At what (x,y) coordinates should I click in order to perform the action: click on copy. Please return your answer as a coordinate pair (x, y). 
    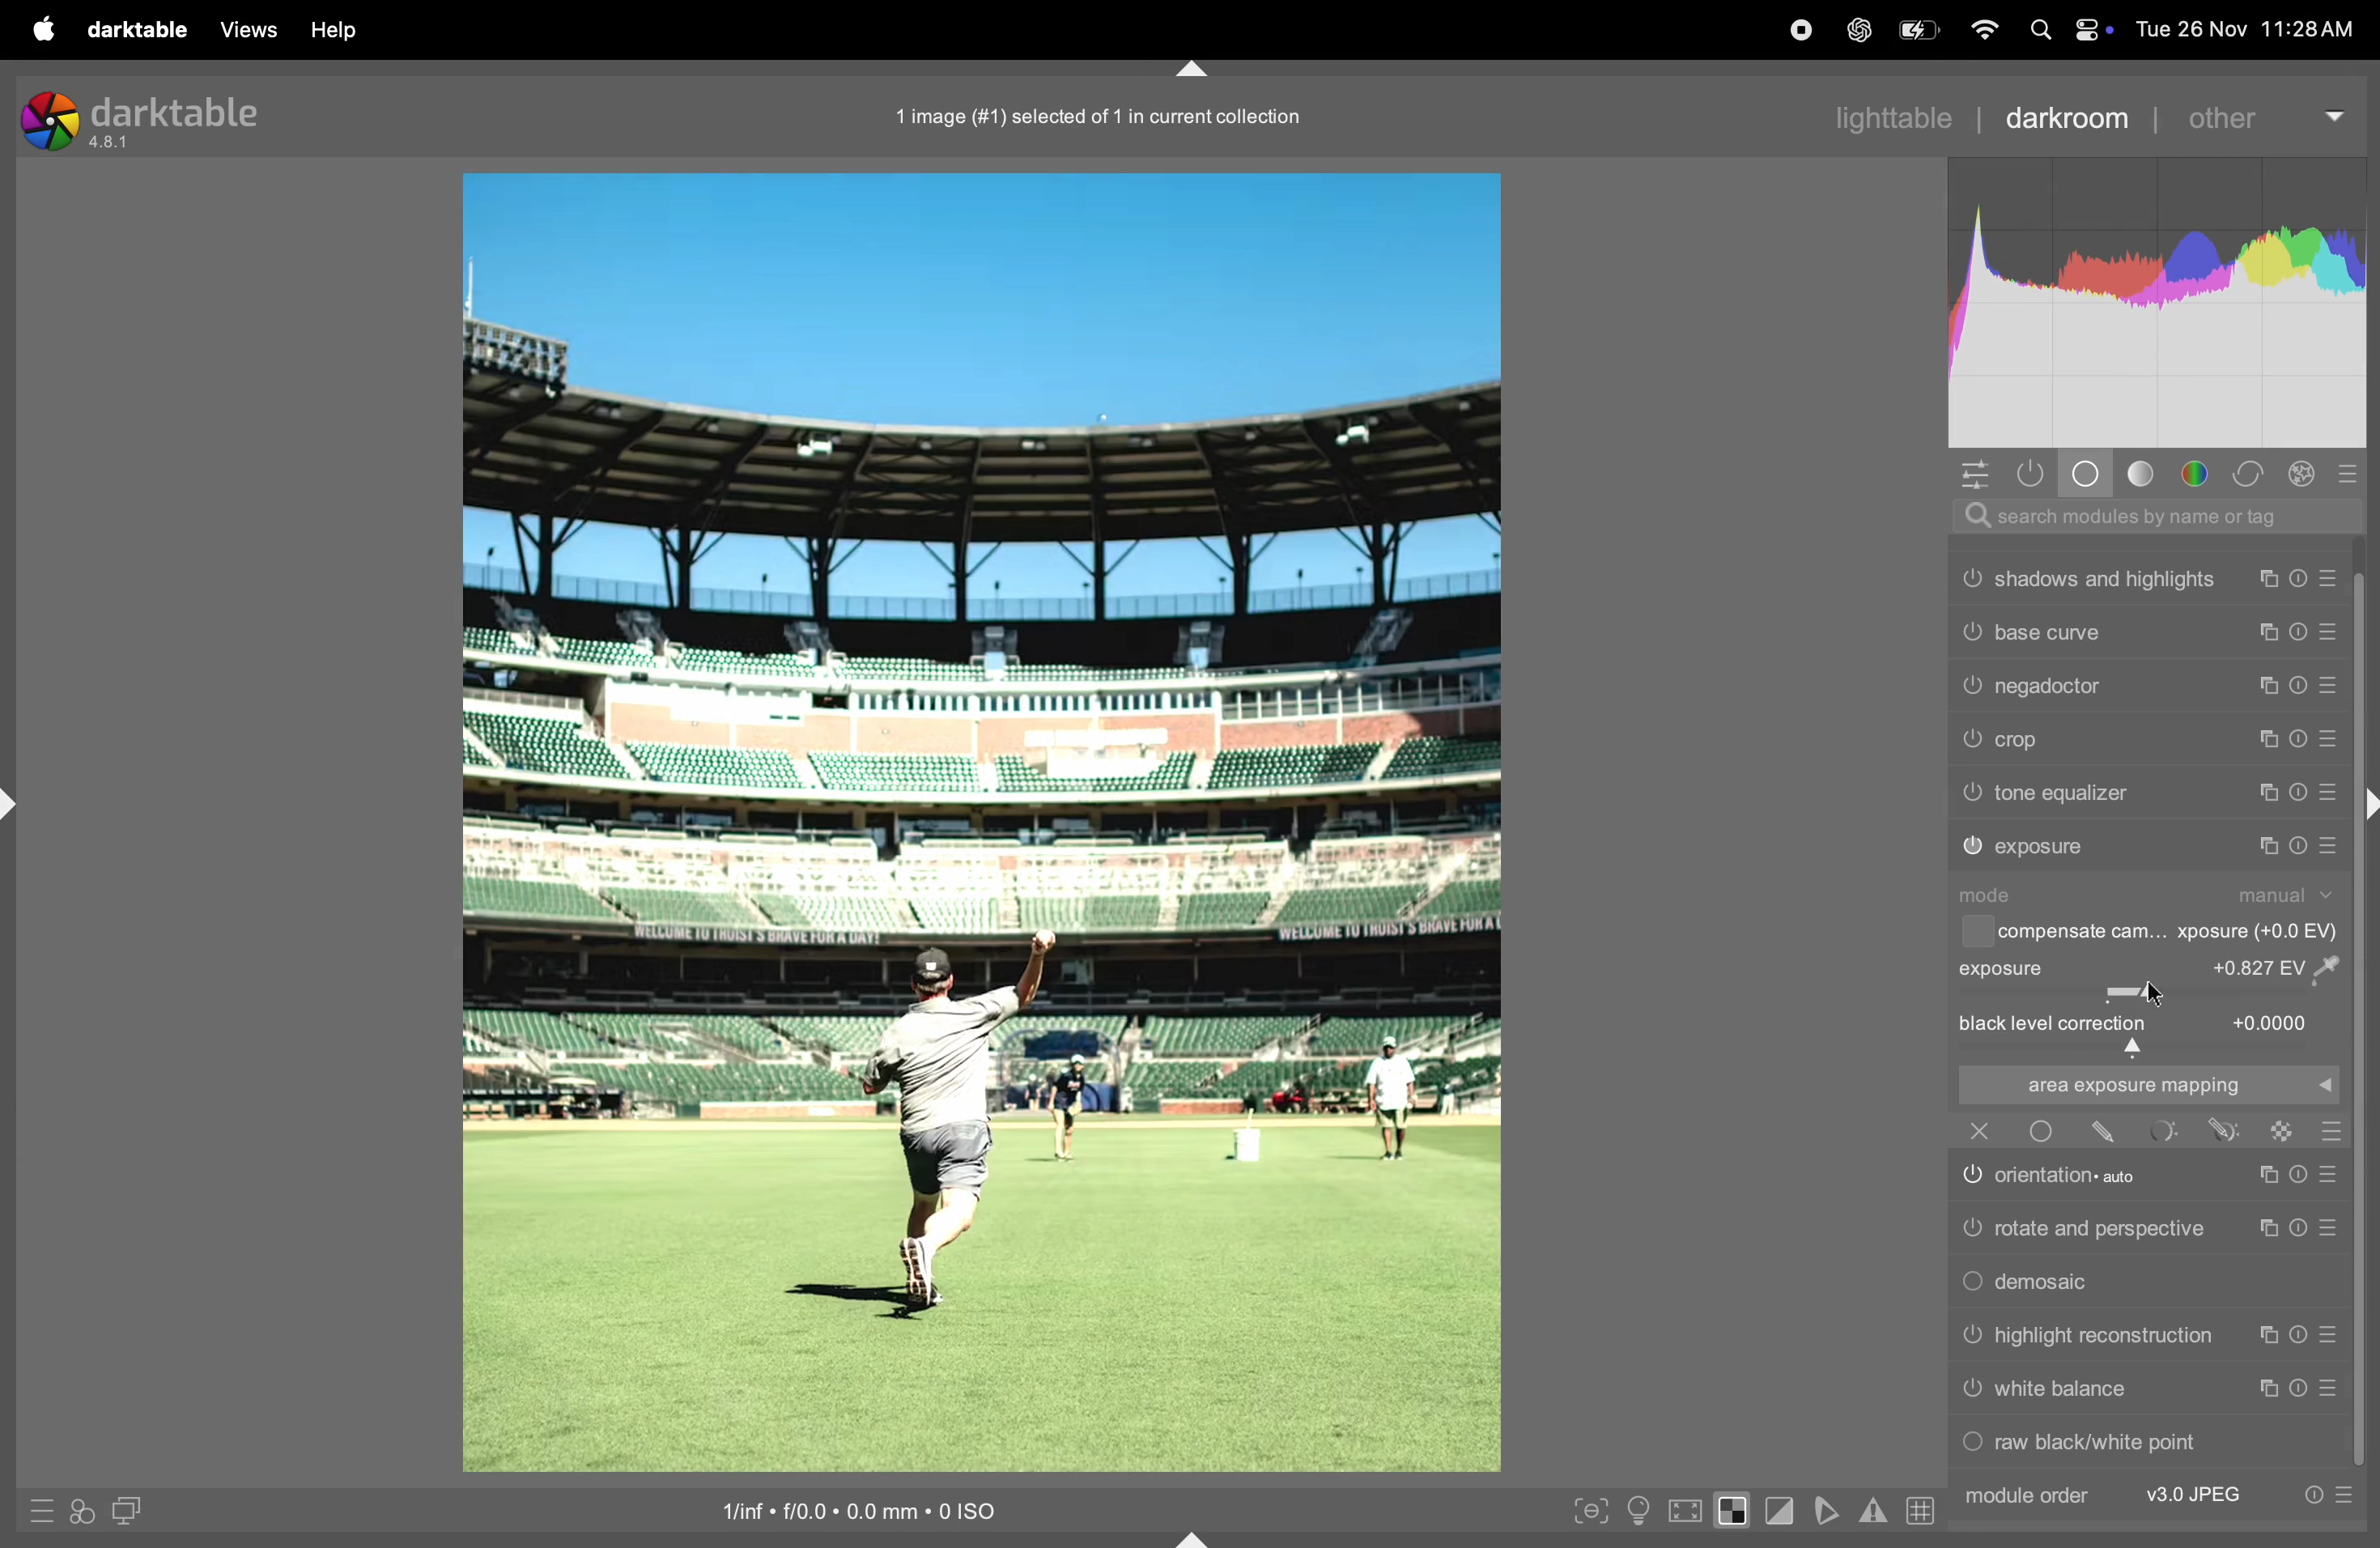
    Looking at the image, I should click on (2272, 686).